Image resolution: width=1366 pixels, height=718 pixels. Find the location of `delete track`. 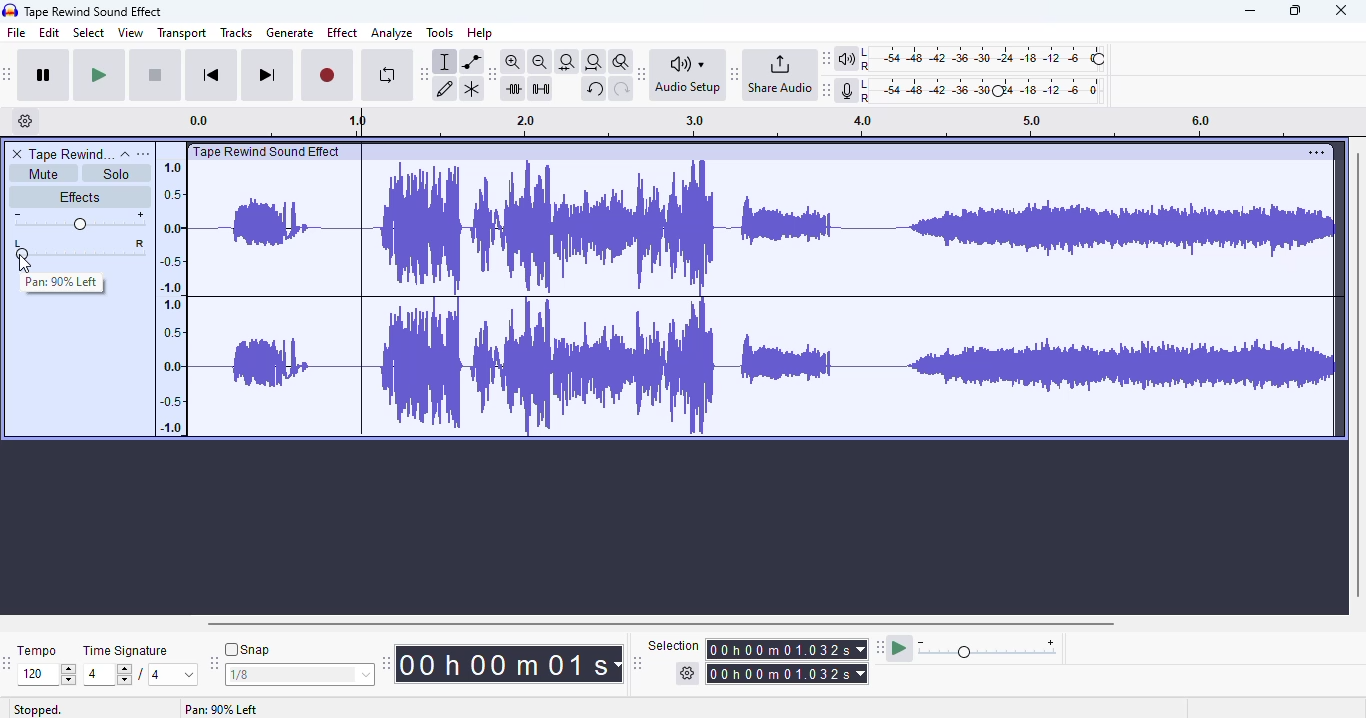

delete track is located at coordinates (18, 154).